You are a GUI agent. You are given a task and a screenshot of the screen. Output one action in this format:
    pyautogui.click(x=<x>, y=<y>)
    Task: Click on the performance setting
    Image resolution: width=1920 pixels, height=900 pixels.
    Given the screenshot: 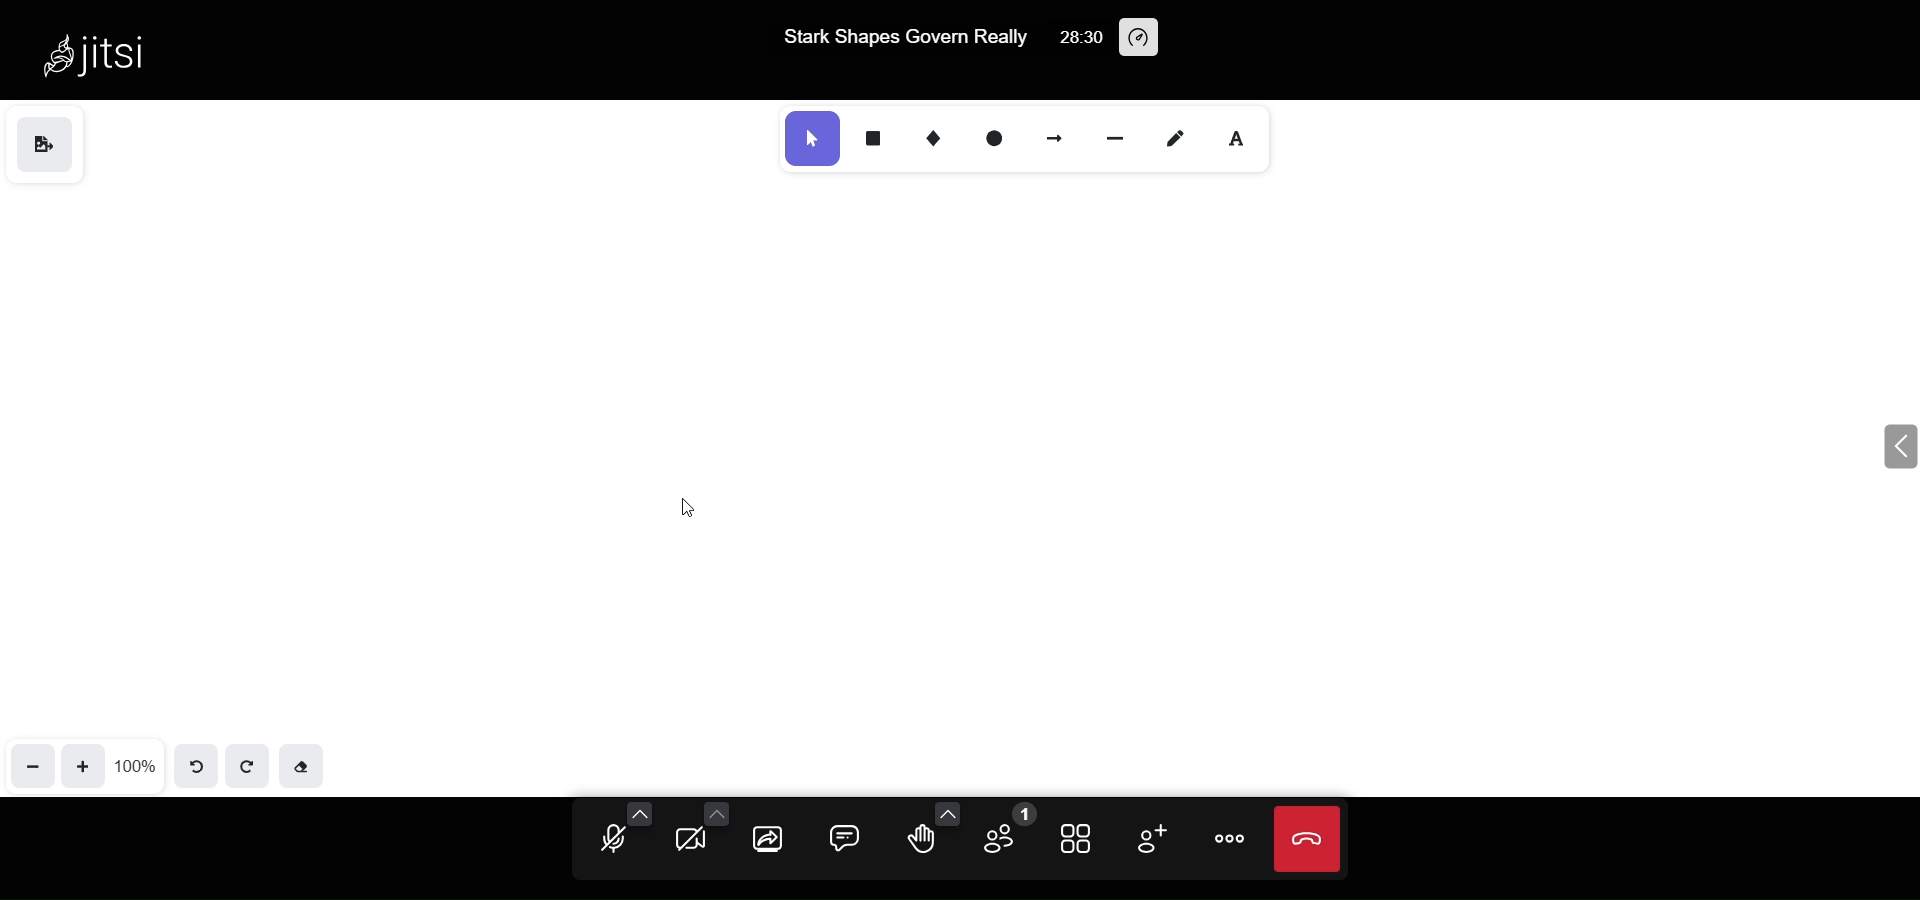 What is the action you would take?
    pyautogui.click(x=1144, y=39)
    